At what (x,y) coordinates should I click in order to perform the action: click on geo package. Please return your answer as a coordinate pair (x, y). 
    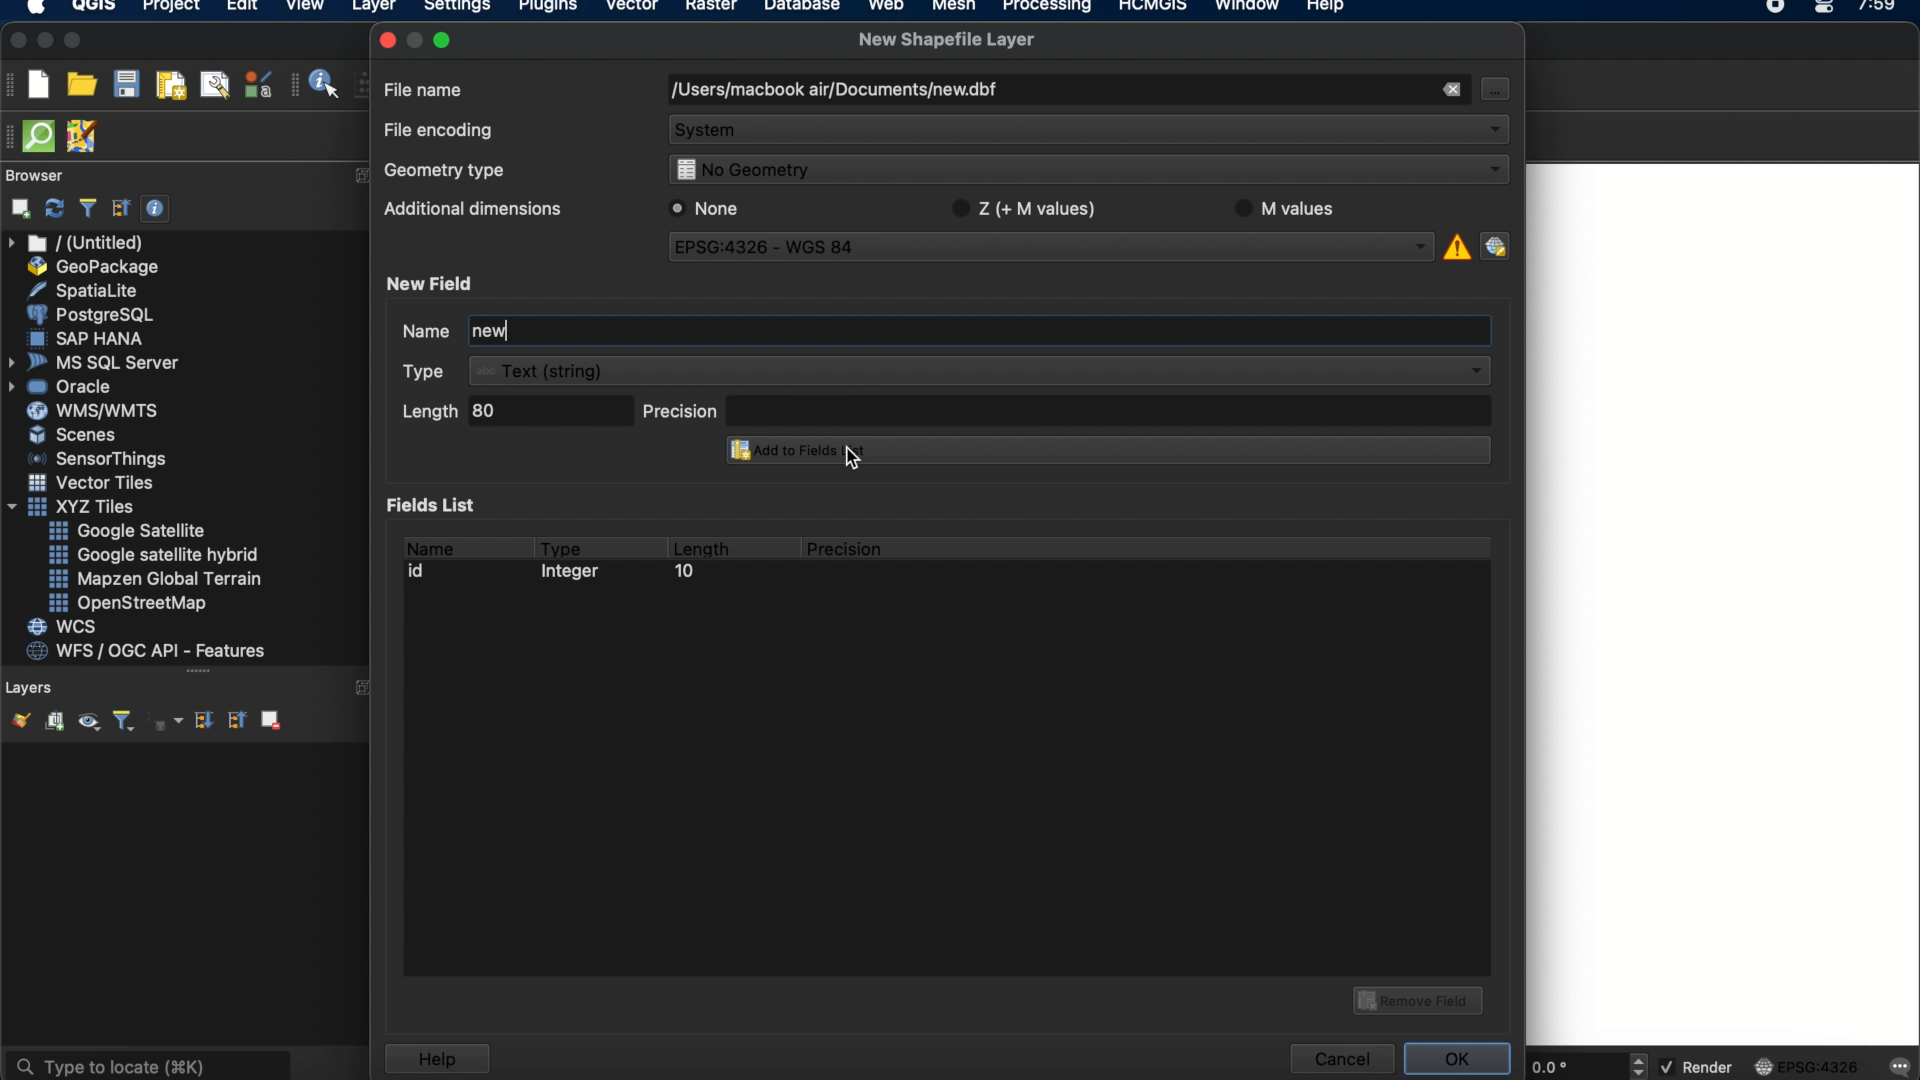
    Looking at the image, I should click on (91, 267).